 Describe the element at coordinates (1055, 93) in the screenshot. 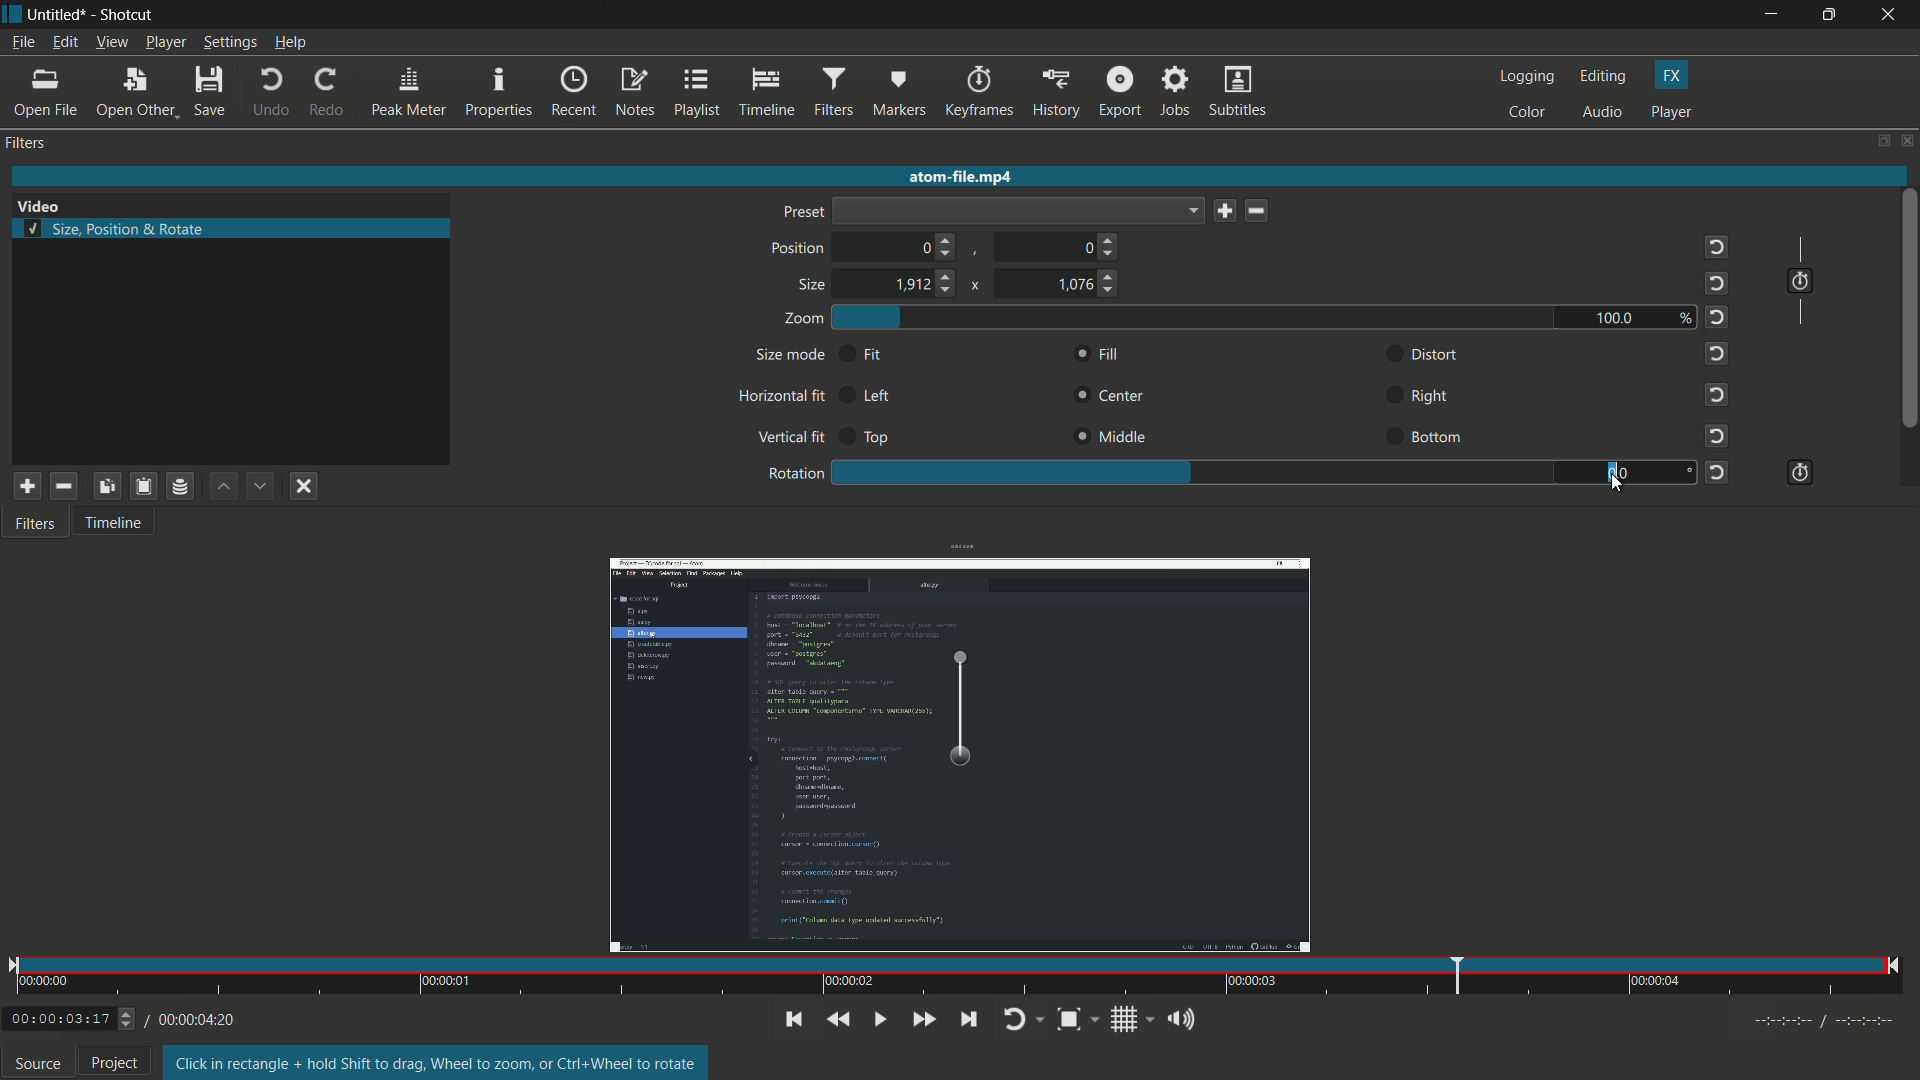

I see `history` at that location.